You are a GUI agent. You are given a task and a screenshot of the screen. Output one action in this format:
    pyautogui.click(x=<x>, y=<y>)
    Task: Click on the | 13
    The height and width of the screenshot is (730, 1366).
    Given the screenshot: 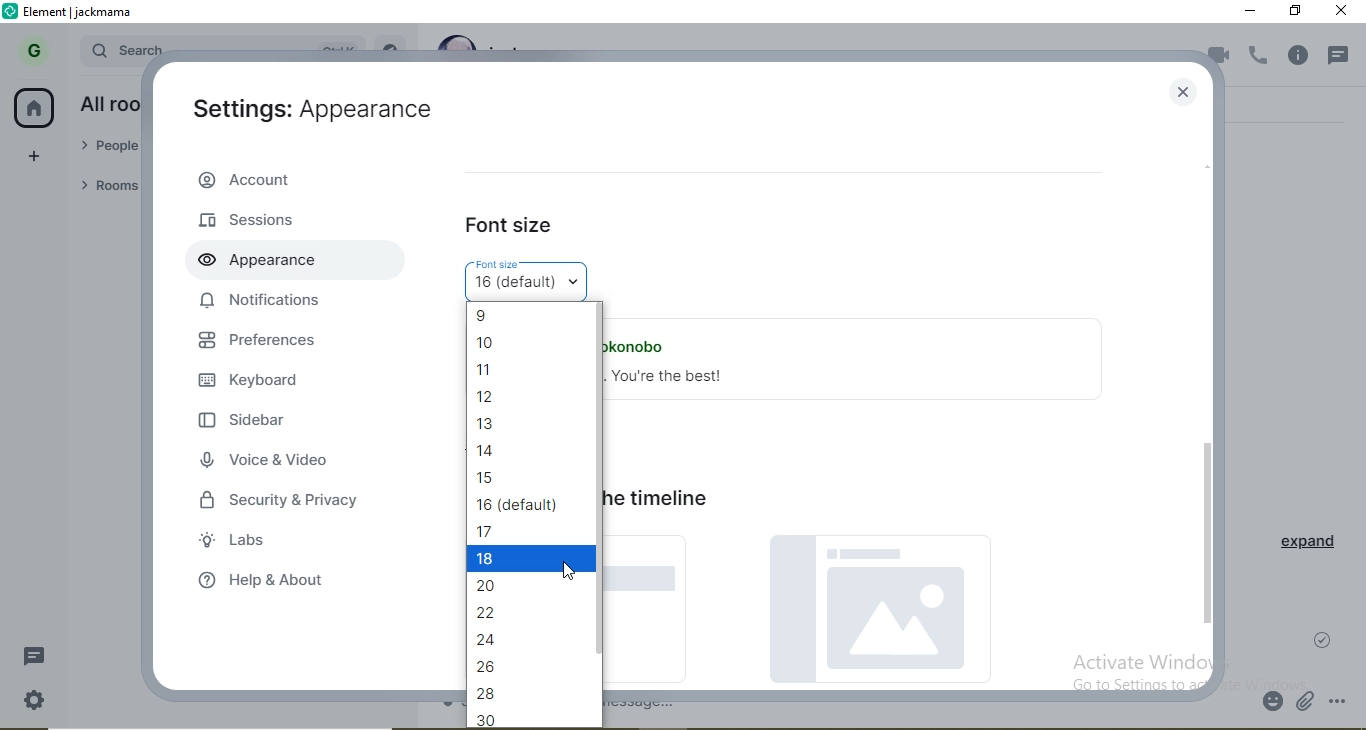 What is the action you would take?
    pyautogui.click(x=515, y=422)
    